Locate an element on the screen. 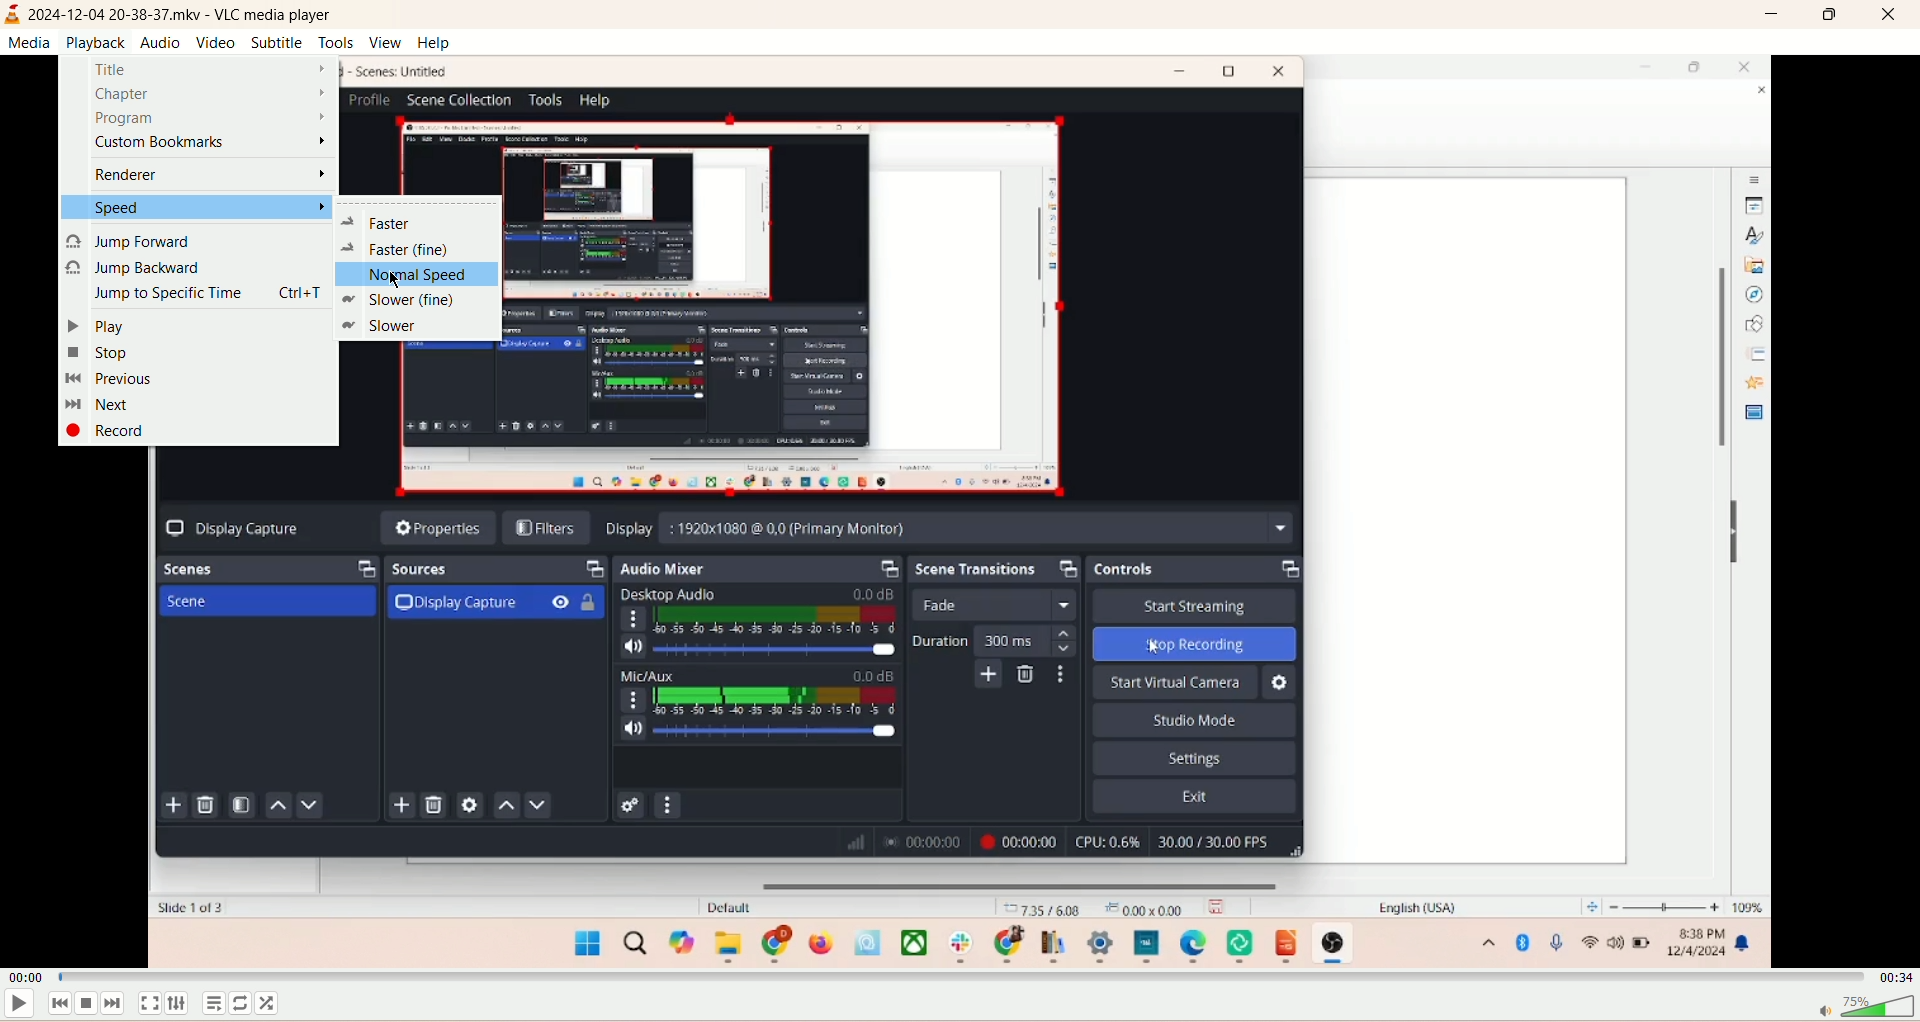  fullscreen is located at coordinates (151, 1003).